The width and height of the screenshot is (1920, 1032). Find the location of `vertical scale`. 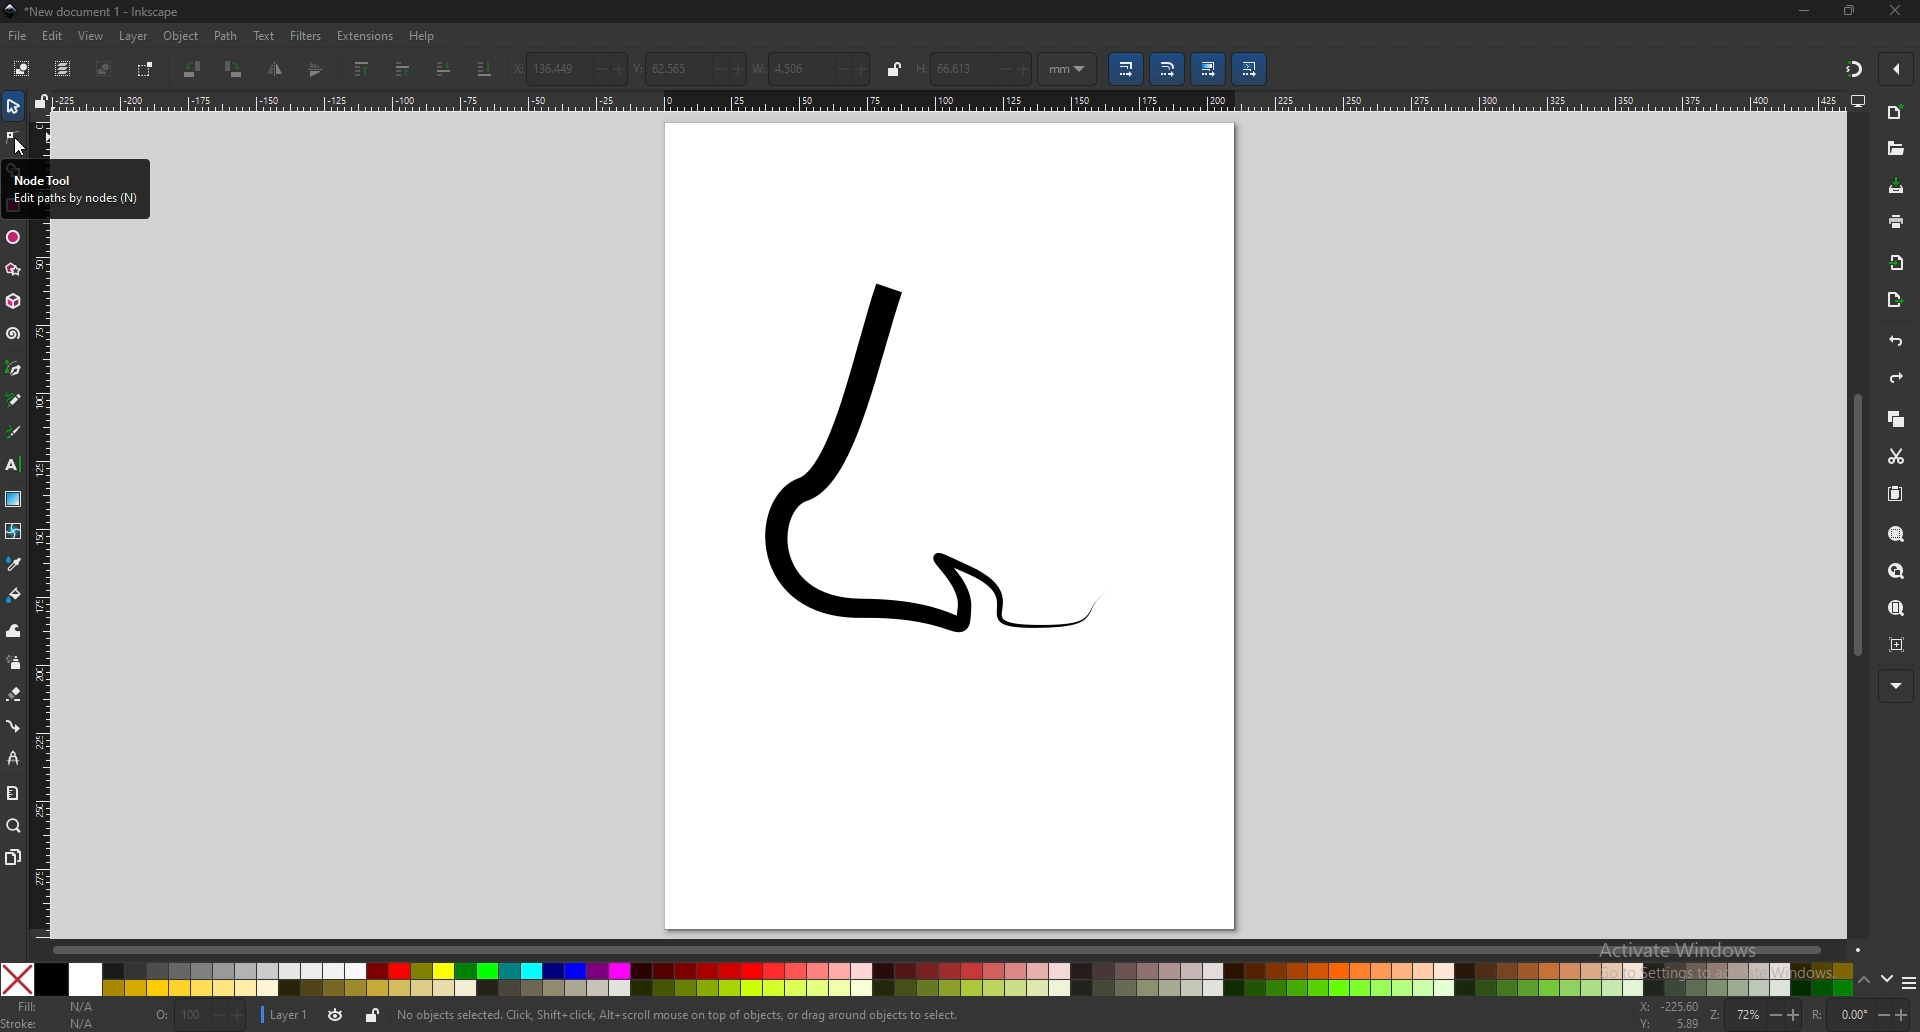

vertical scale is located at coordinates (40, 577).